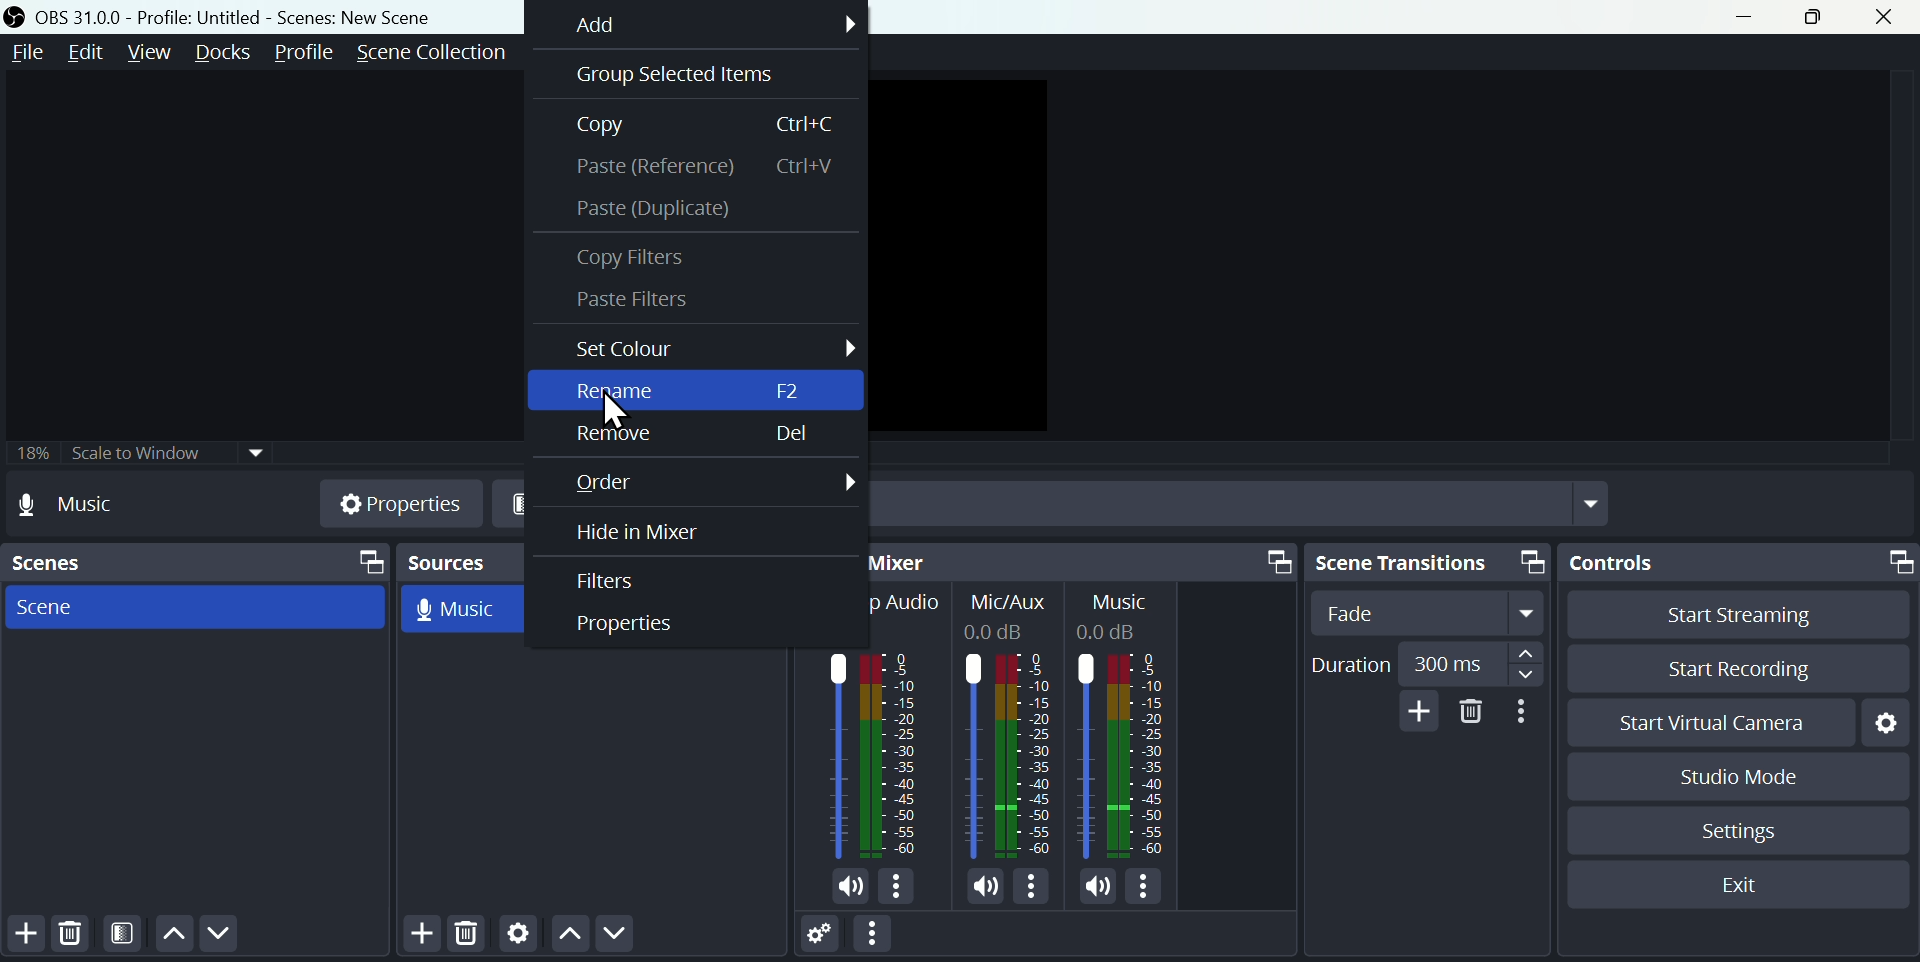 The image size is (1920, 962). Describe the element at coordinates (1432, 563) in the screenshot. I see `Scene transitions` at that location.